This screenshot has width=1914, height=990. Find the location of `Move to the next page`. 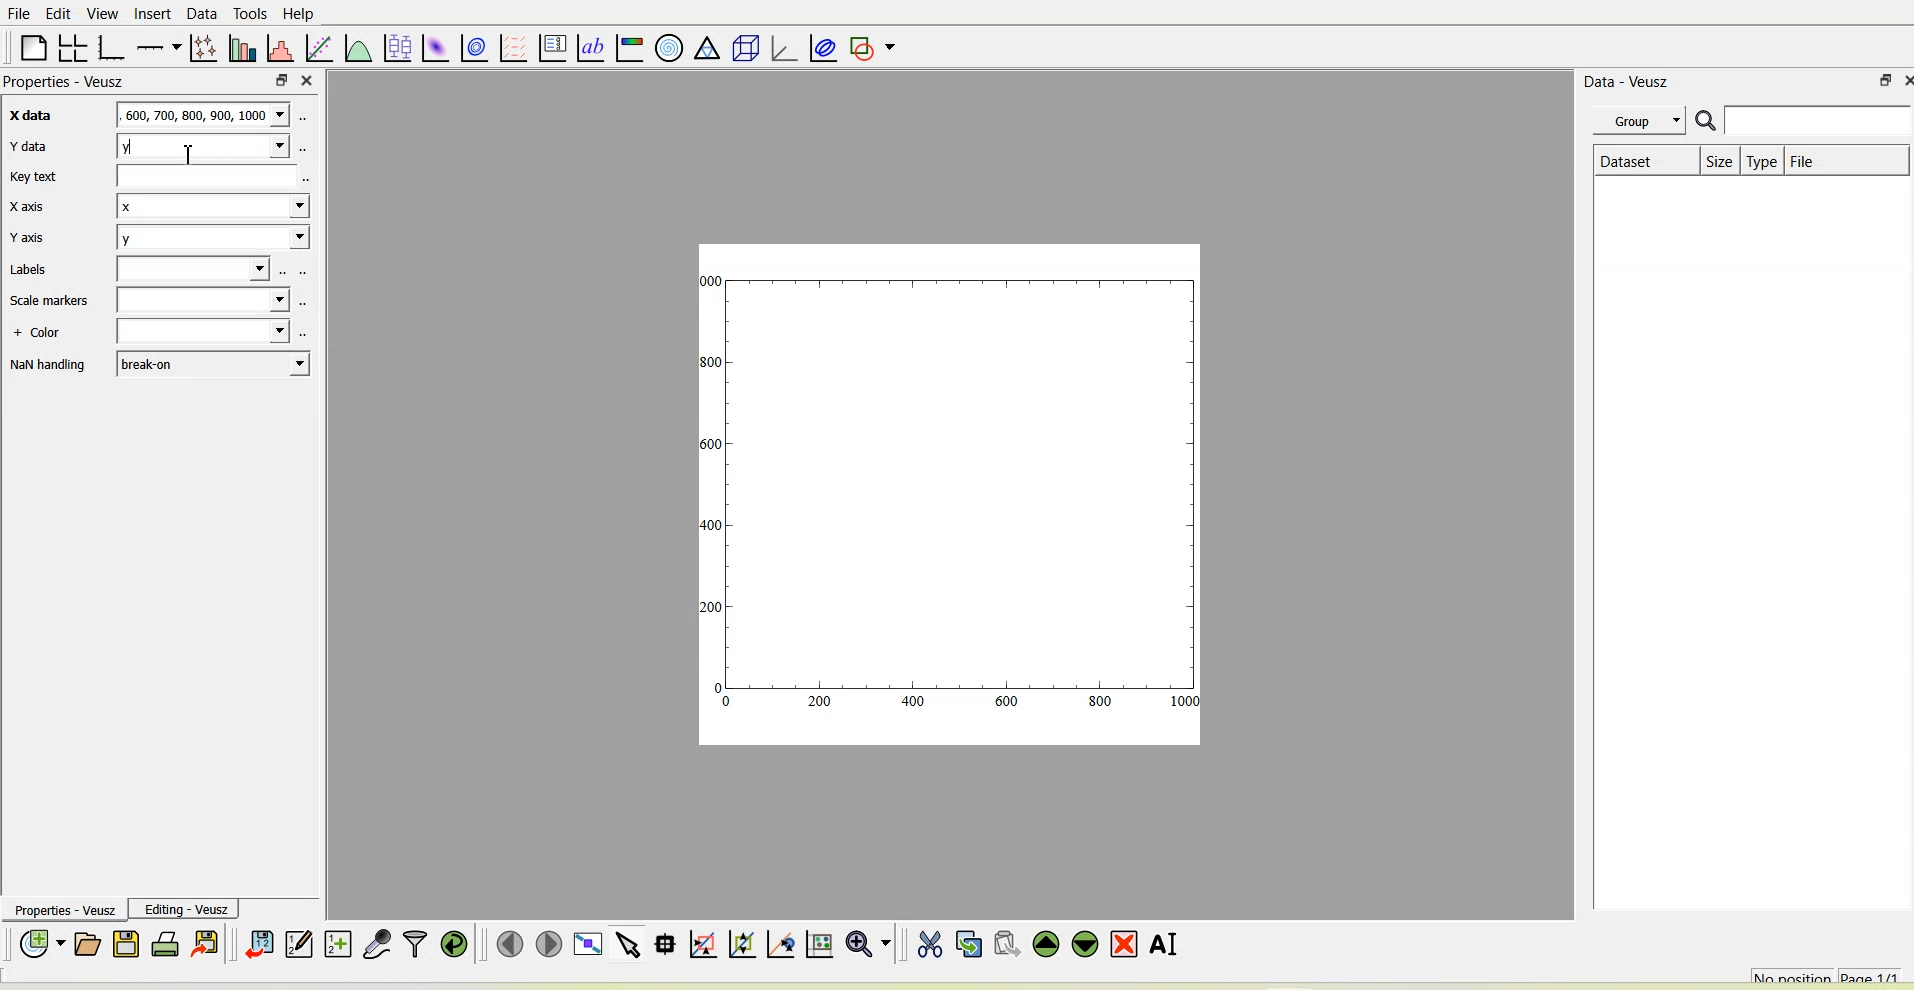

Move to the next page is located at coordinates (549, 943).